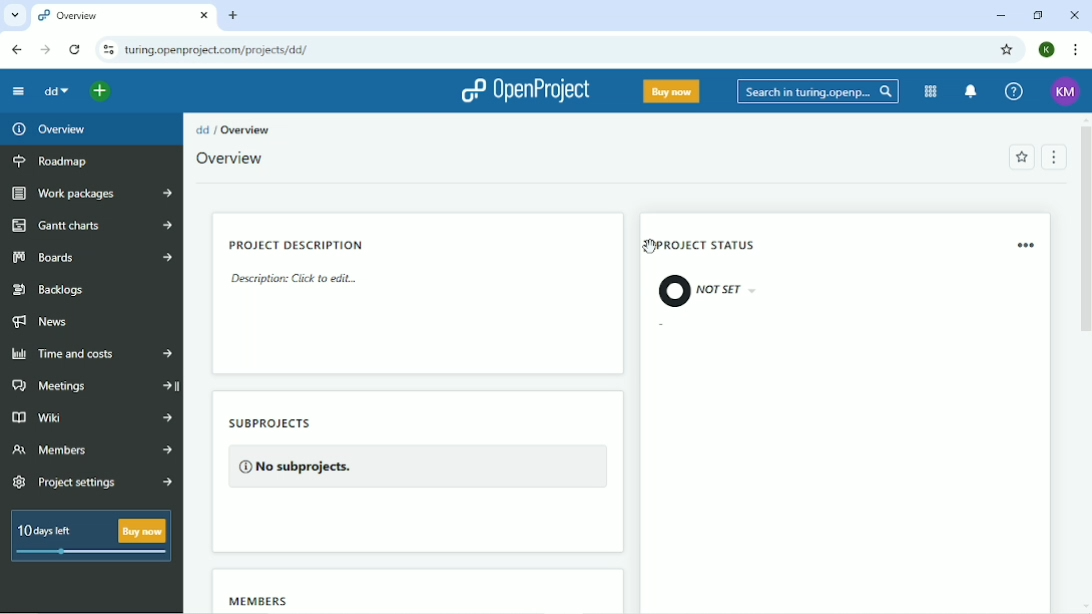 Image resolution: width=1092 pixels, height=614 pixels. I want to click on Overview, so click(231, 158).